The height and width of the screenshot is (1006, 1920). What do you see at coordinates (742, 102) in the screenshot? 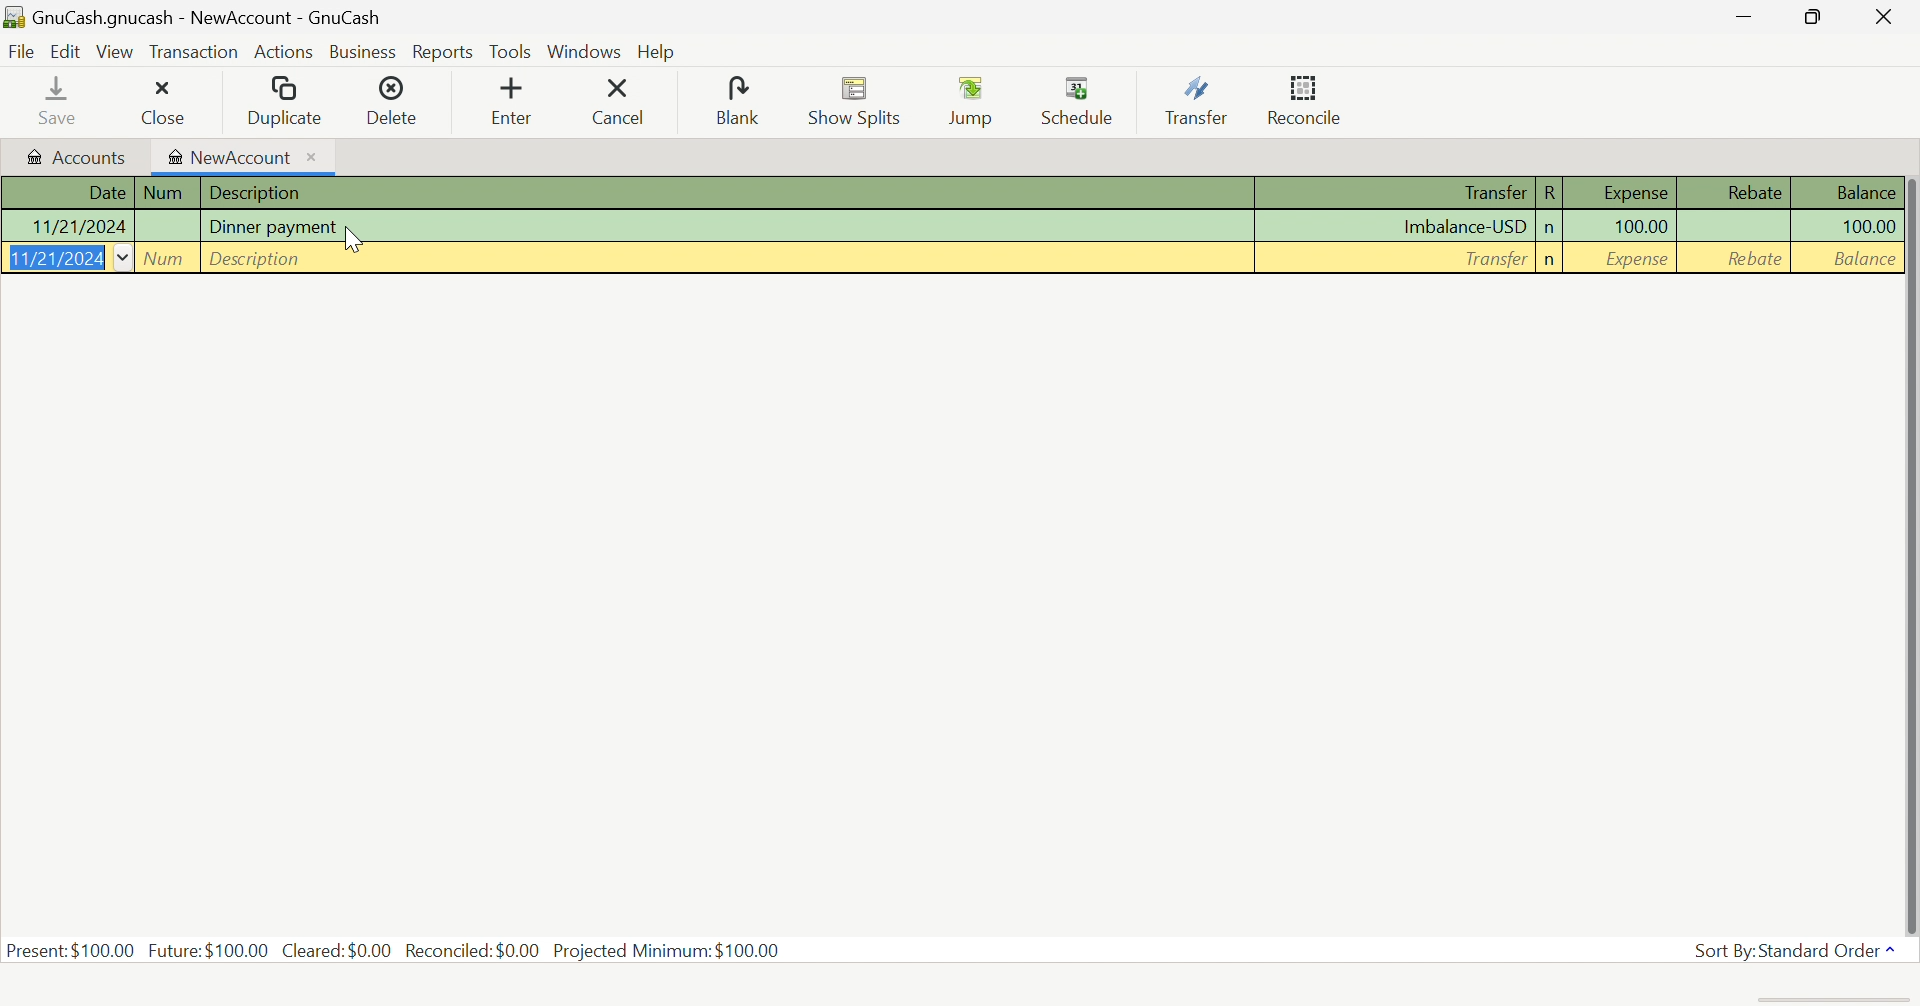
I see `Blank` at bounding box center [742, 102].